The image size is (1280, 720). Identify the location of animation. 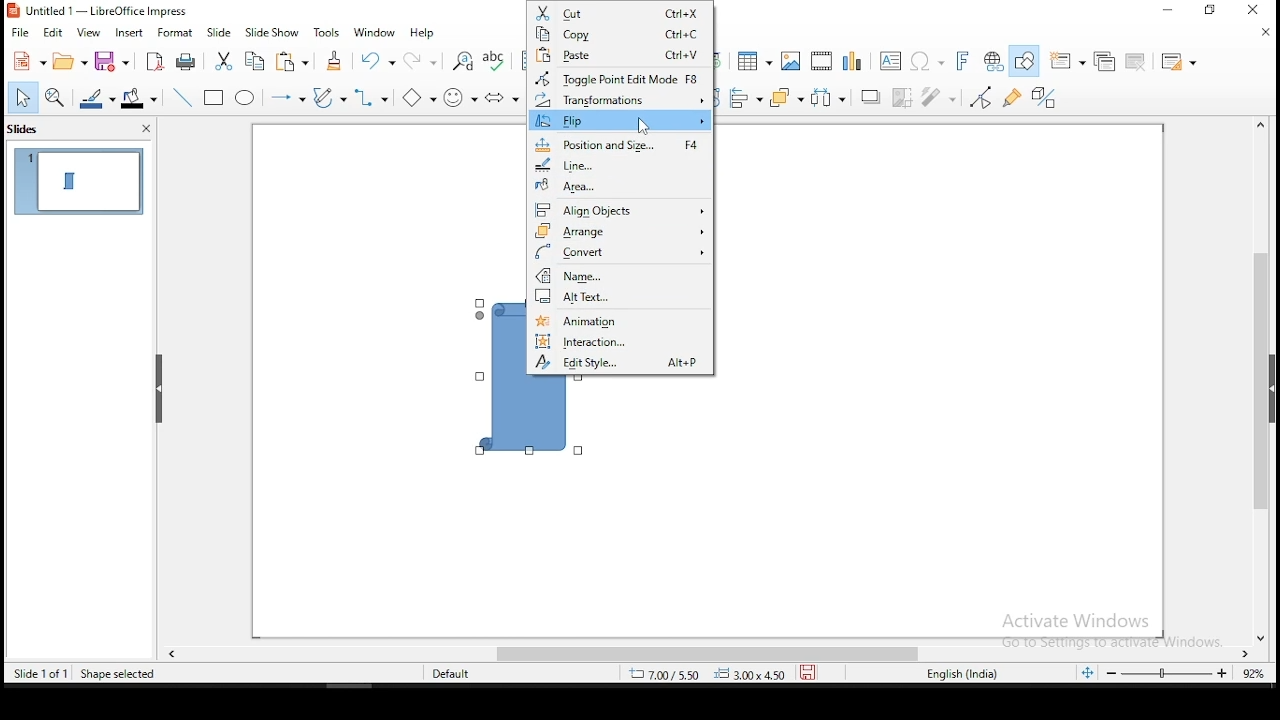
(621, 319).